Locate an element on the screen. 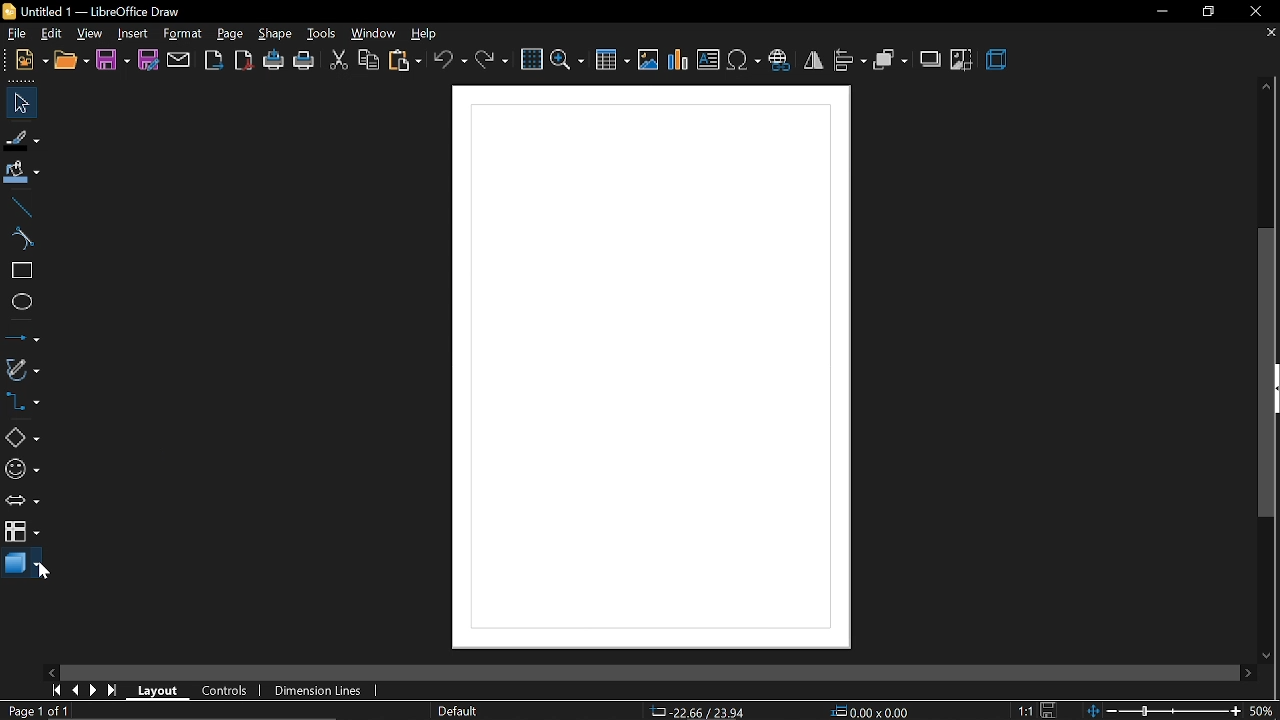 This screenshot has height=720, width=1280. arrange is located at coordinates (891, 60).